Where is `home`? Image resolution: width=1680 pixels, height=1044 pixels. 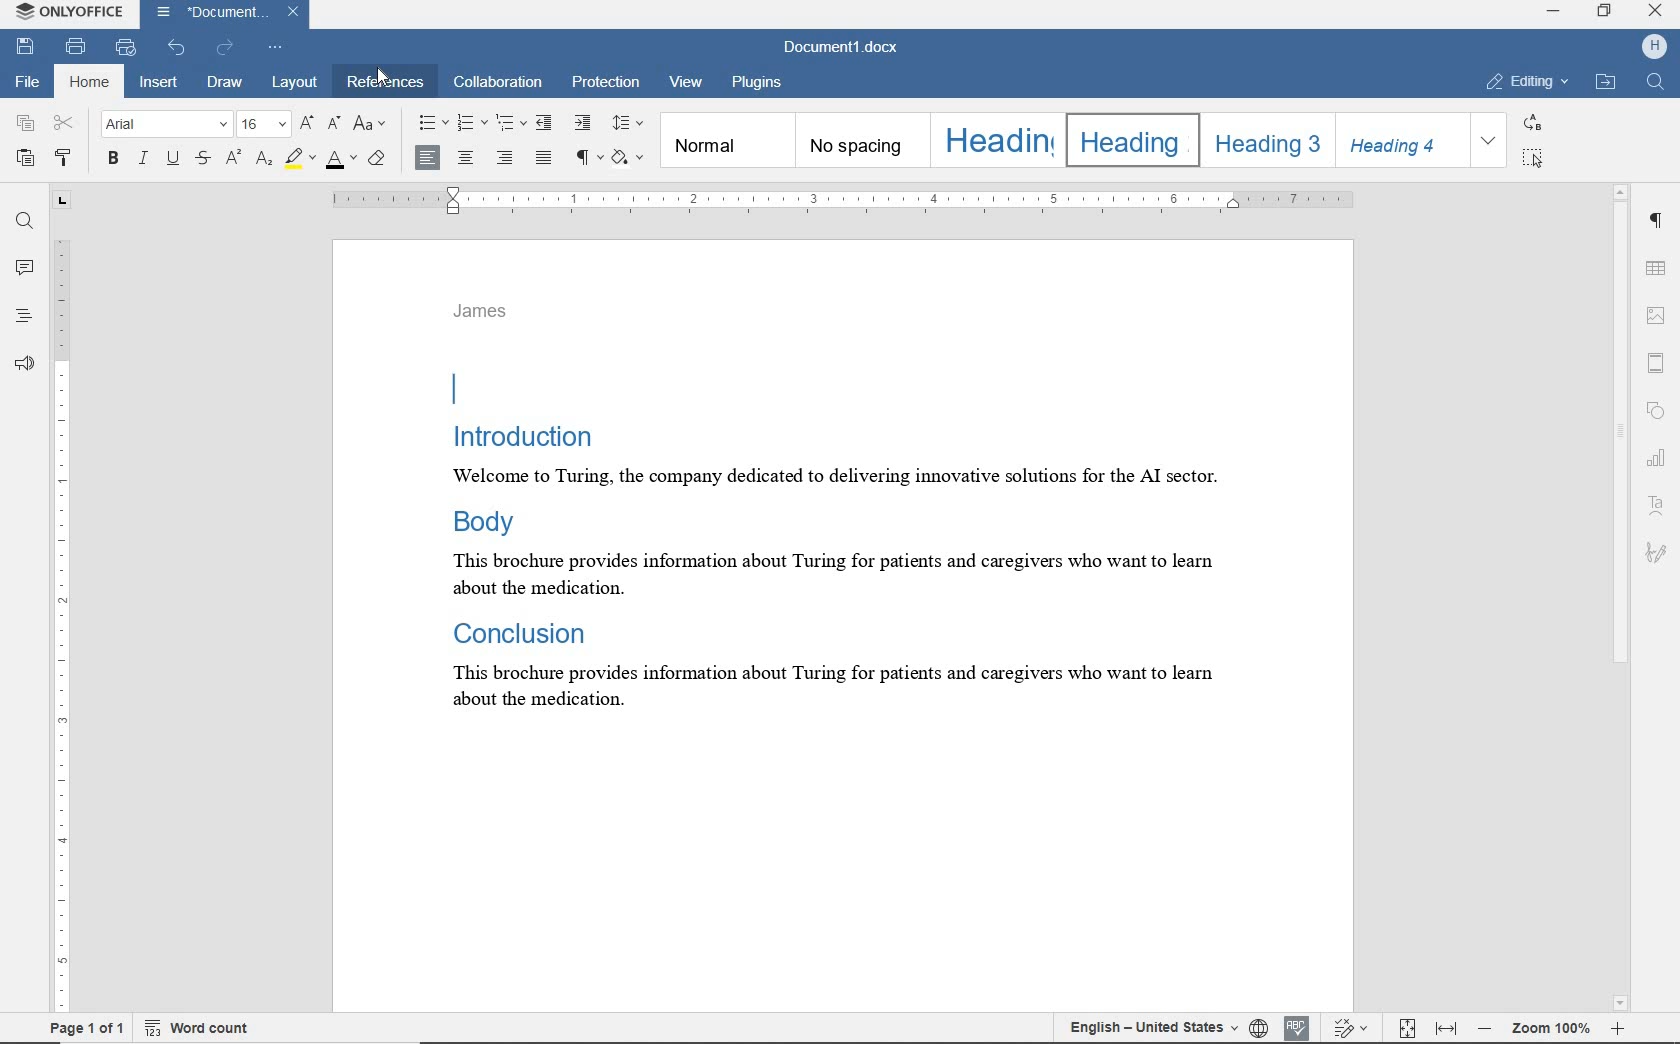 home is located at coordinates (89, 84).